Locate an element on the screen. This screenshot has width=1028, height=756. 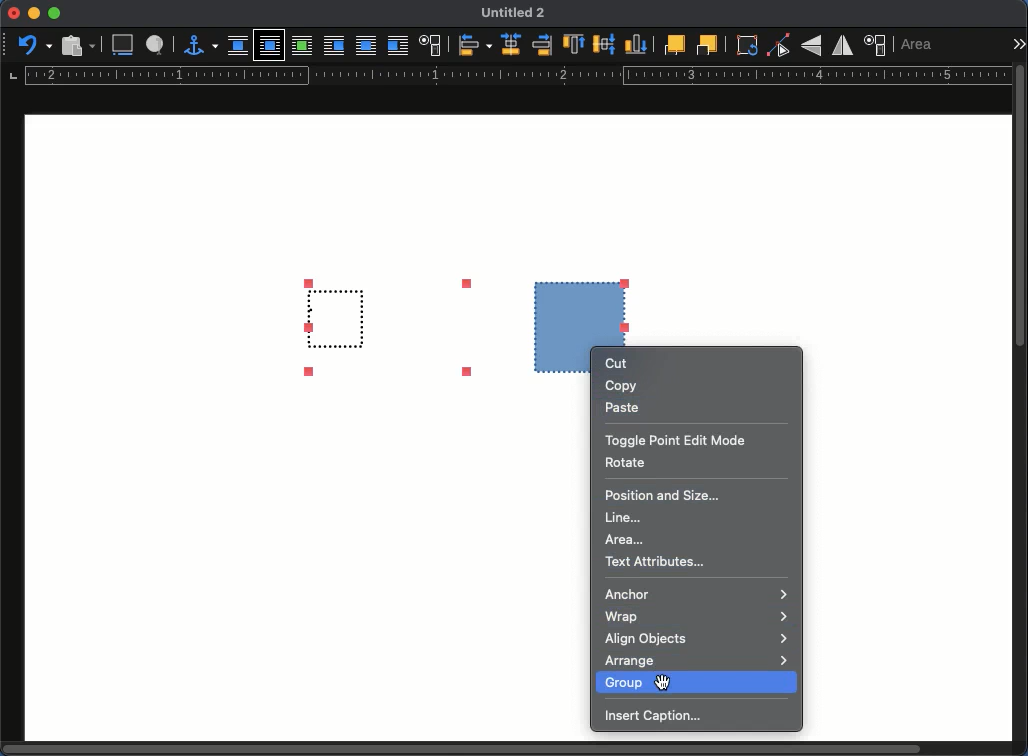
flip vertically is located at coordinates (811, 46).